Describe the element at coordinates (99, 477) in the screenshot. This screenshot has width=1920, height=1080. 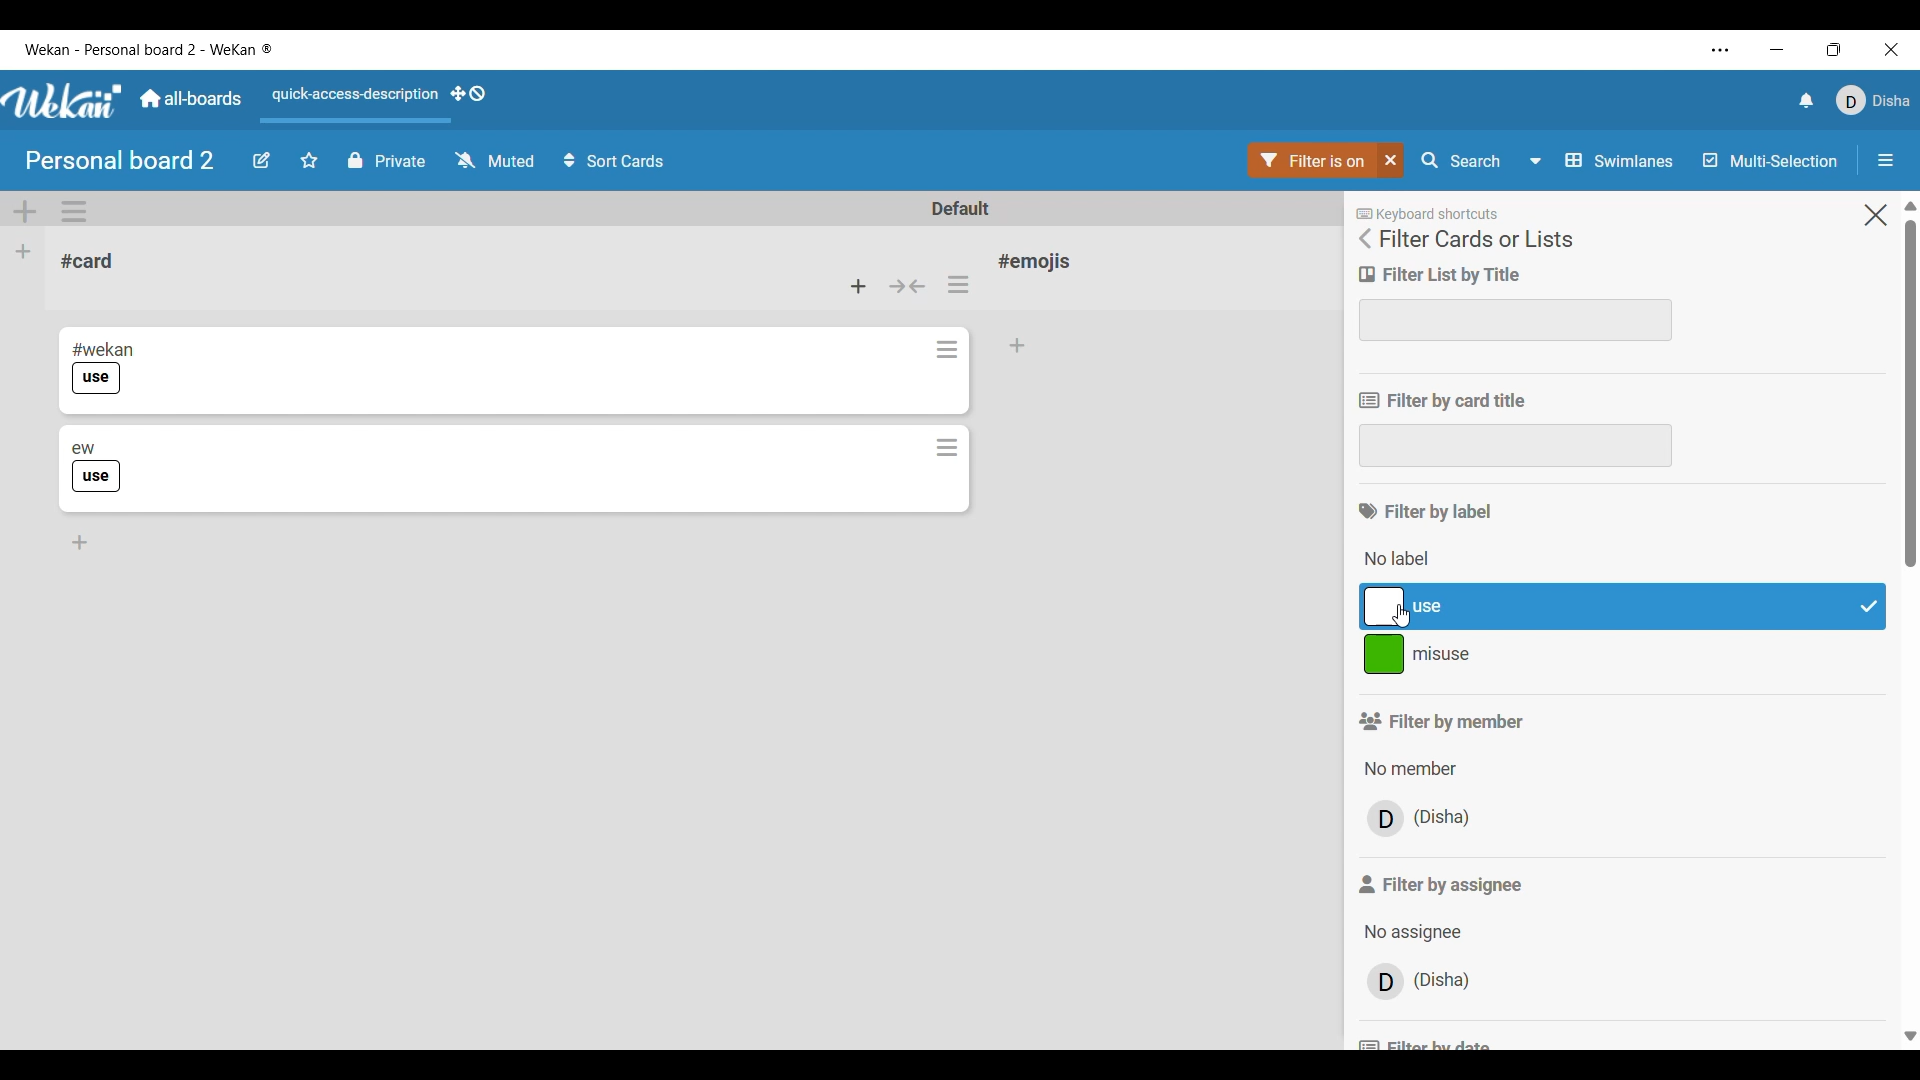
I see `use` at that location.